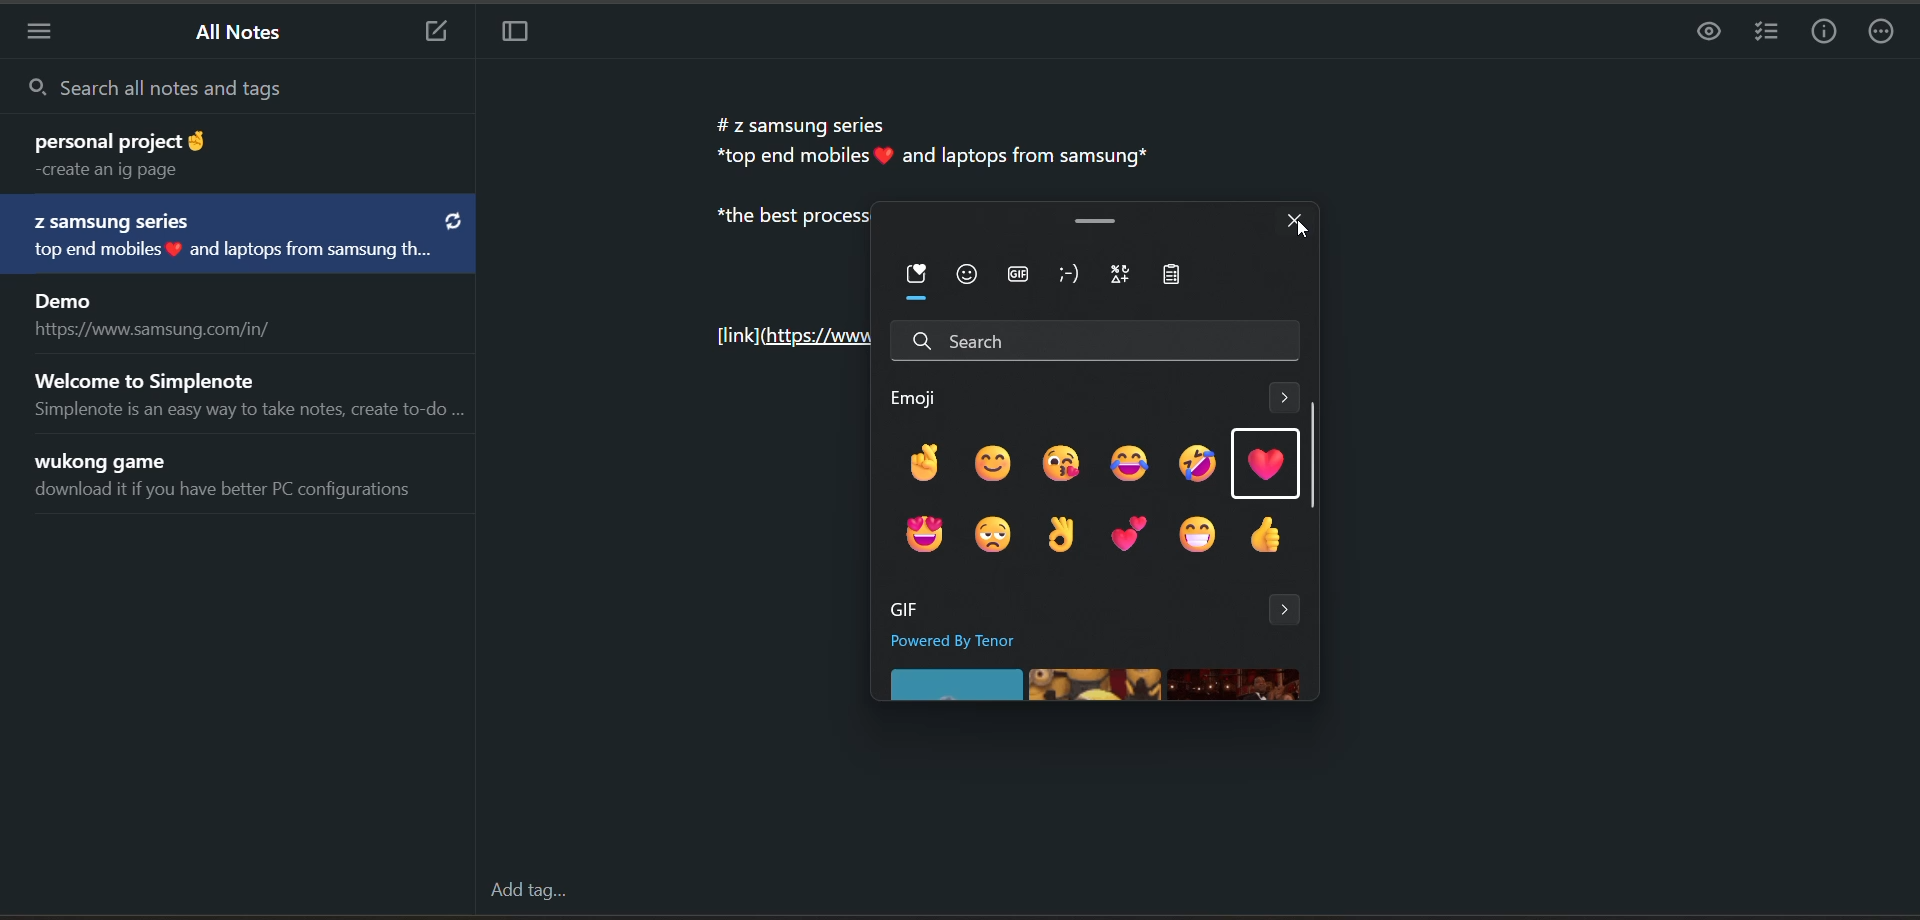  Describe the element at coordinates (886, 156) in the screenshot. I see `emoji added` at that location.